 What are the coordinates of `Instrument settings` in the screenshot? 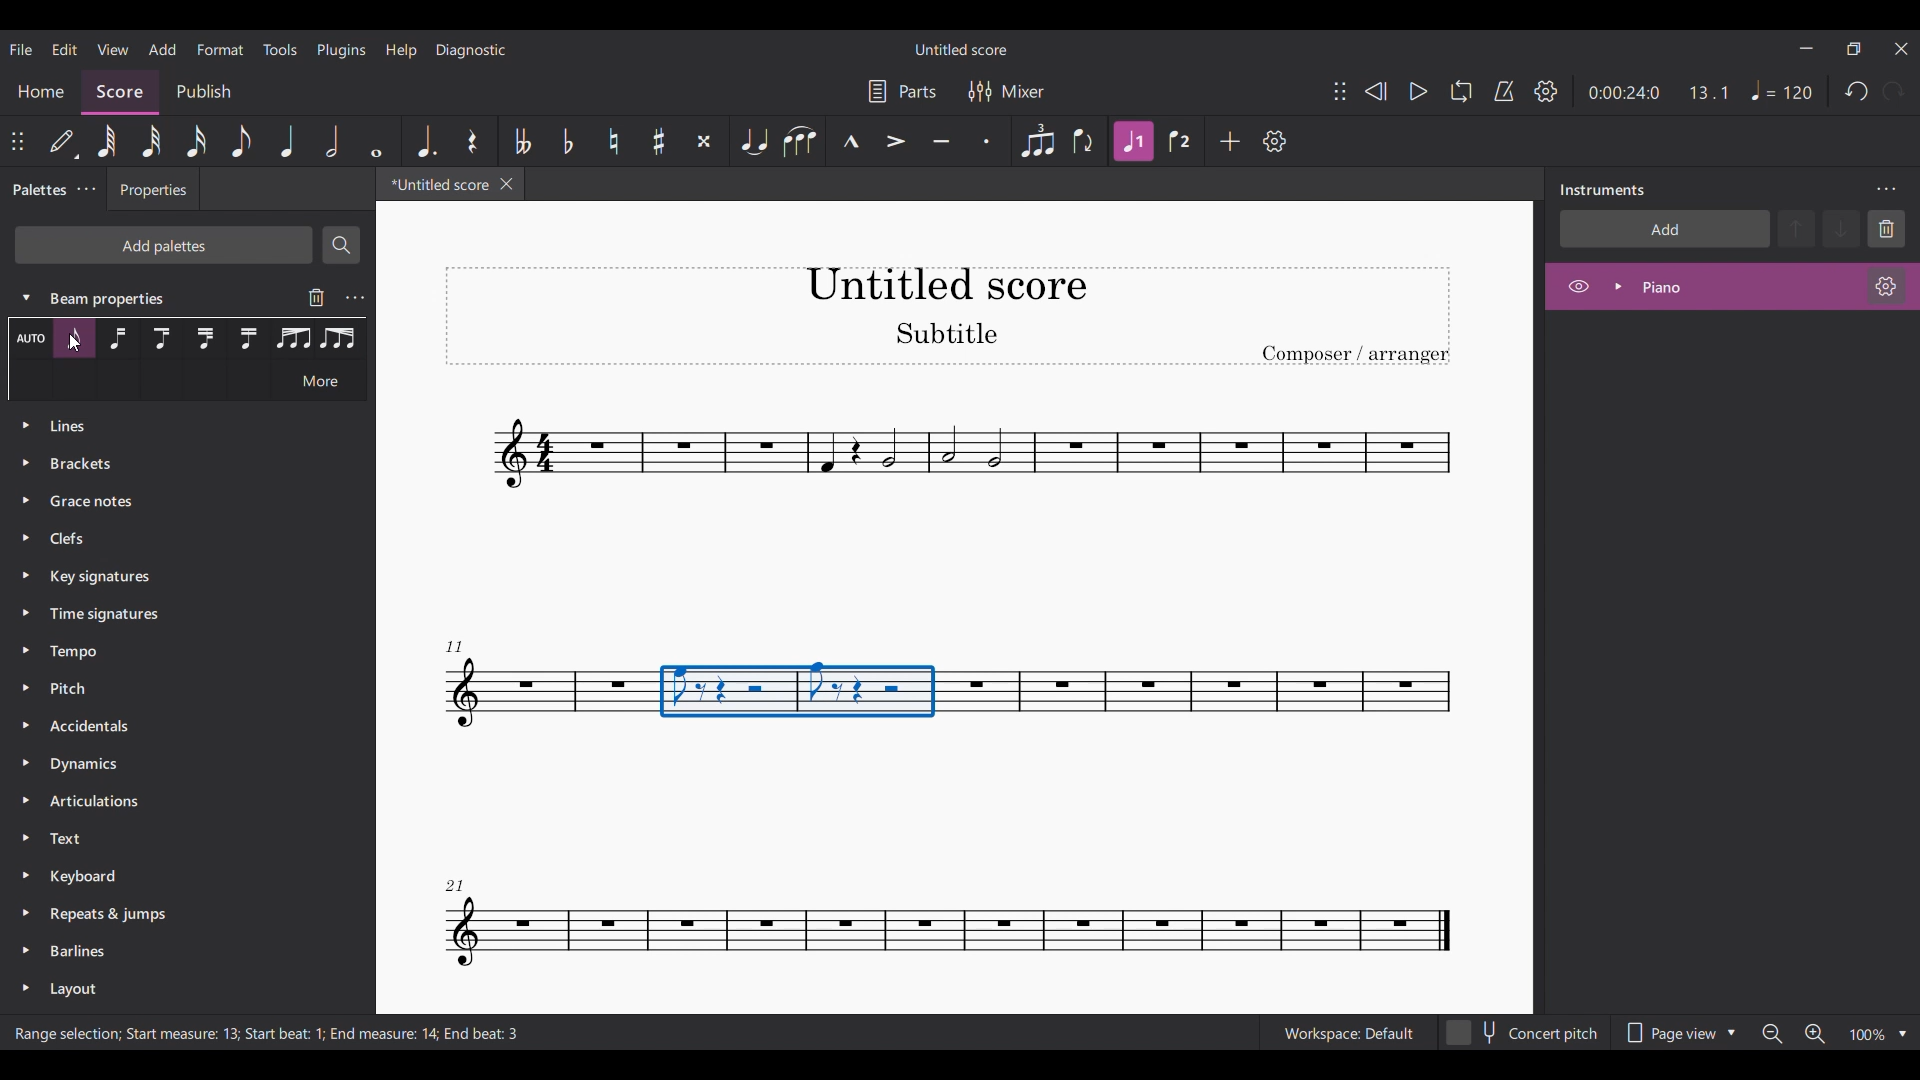 It's located at (1887, 286).